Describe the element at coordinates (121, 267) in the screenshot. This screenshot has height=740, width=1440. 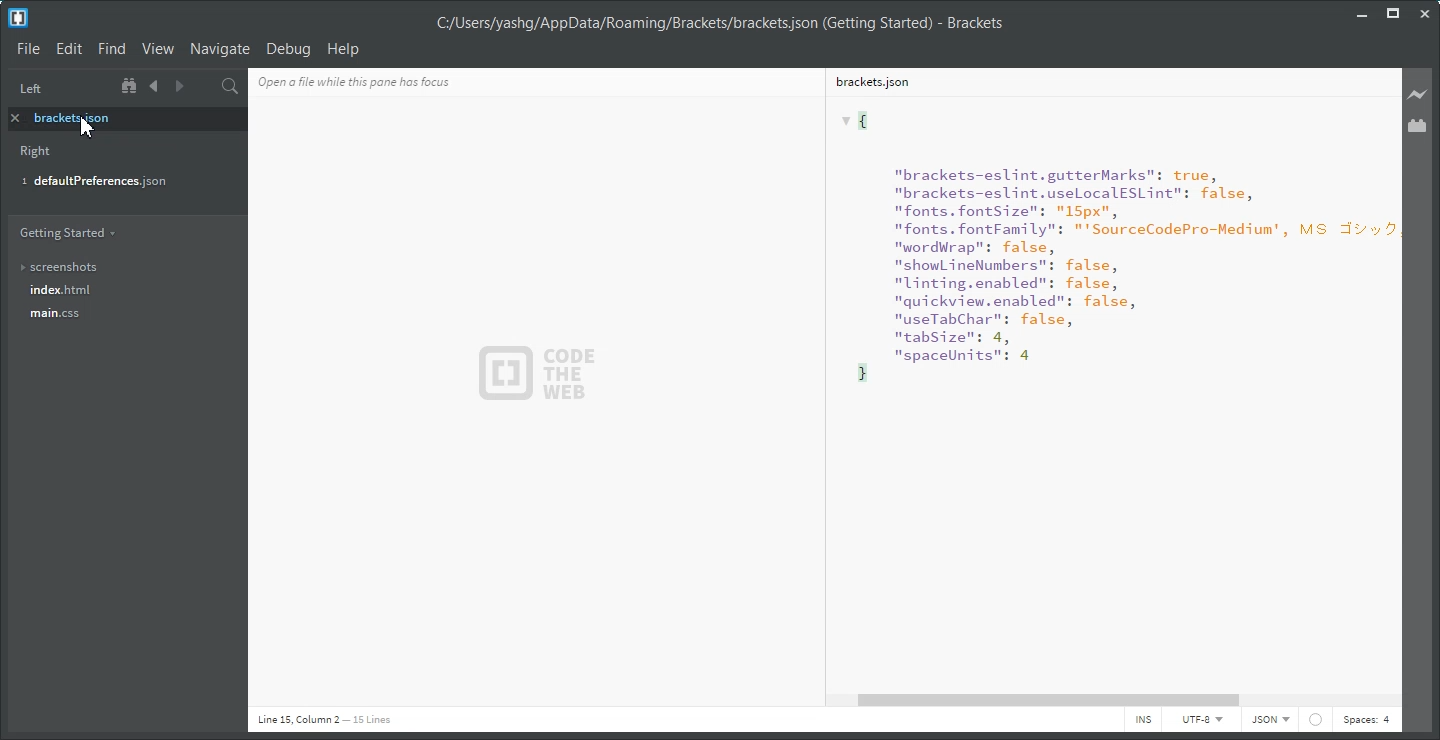
I see `Screenshots` at that location.